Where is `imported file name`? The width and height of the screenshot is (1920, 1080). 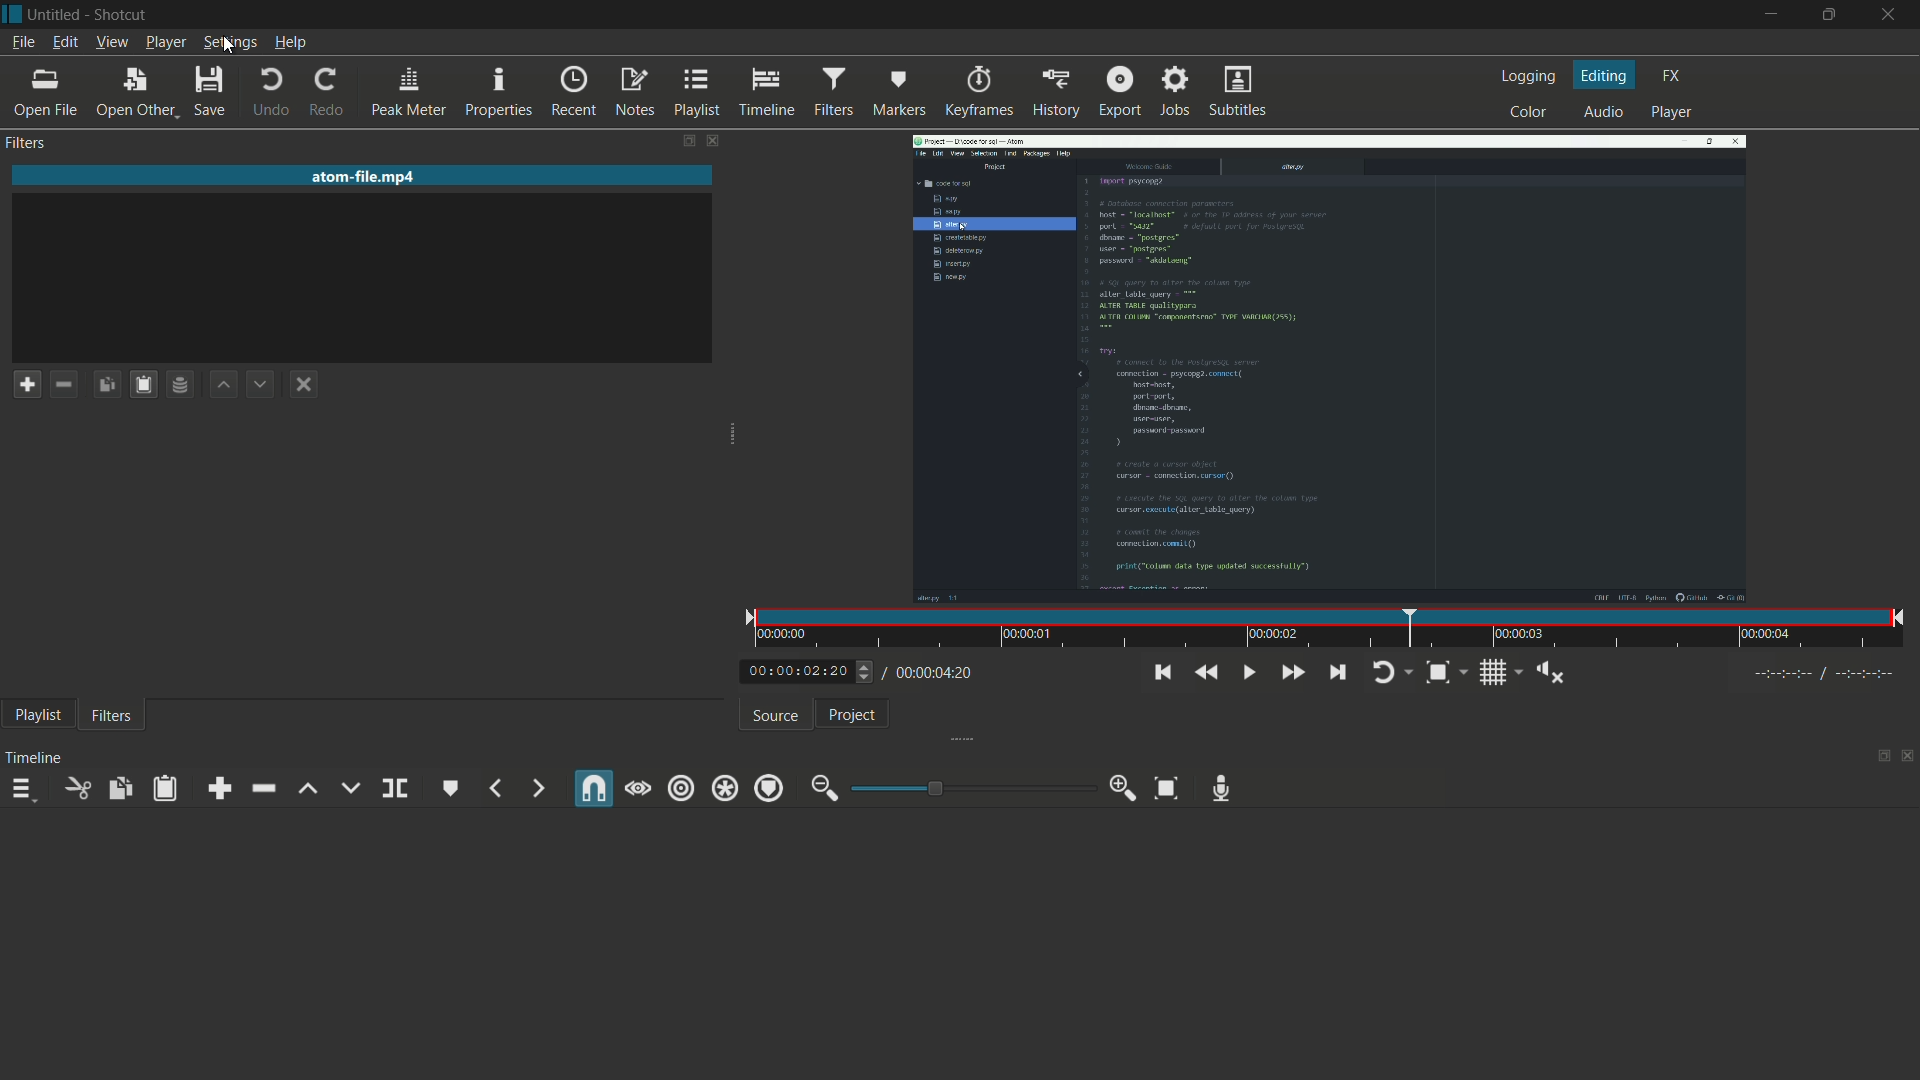
imported file name is located at coordinates (364, 177).